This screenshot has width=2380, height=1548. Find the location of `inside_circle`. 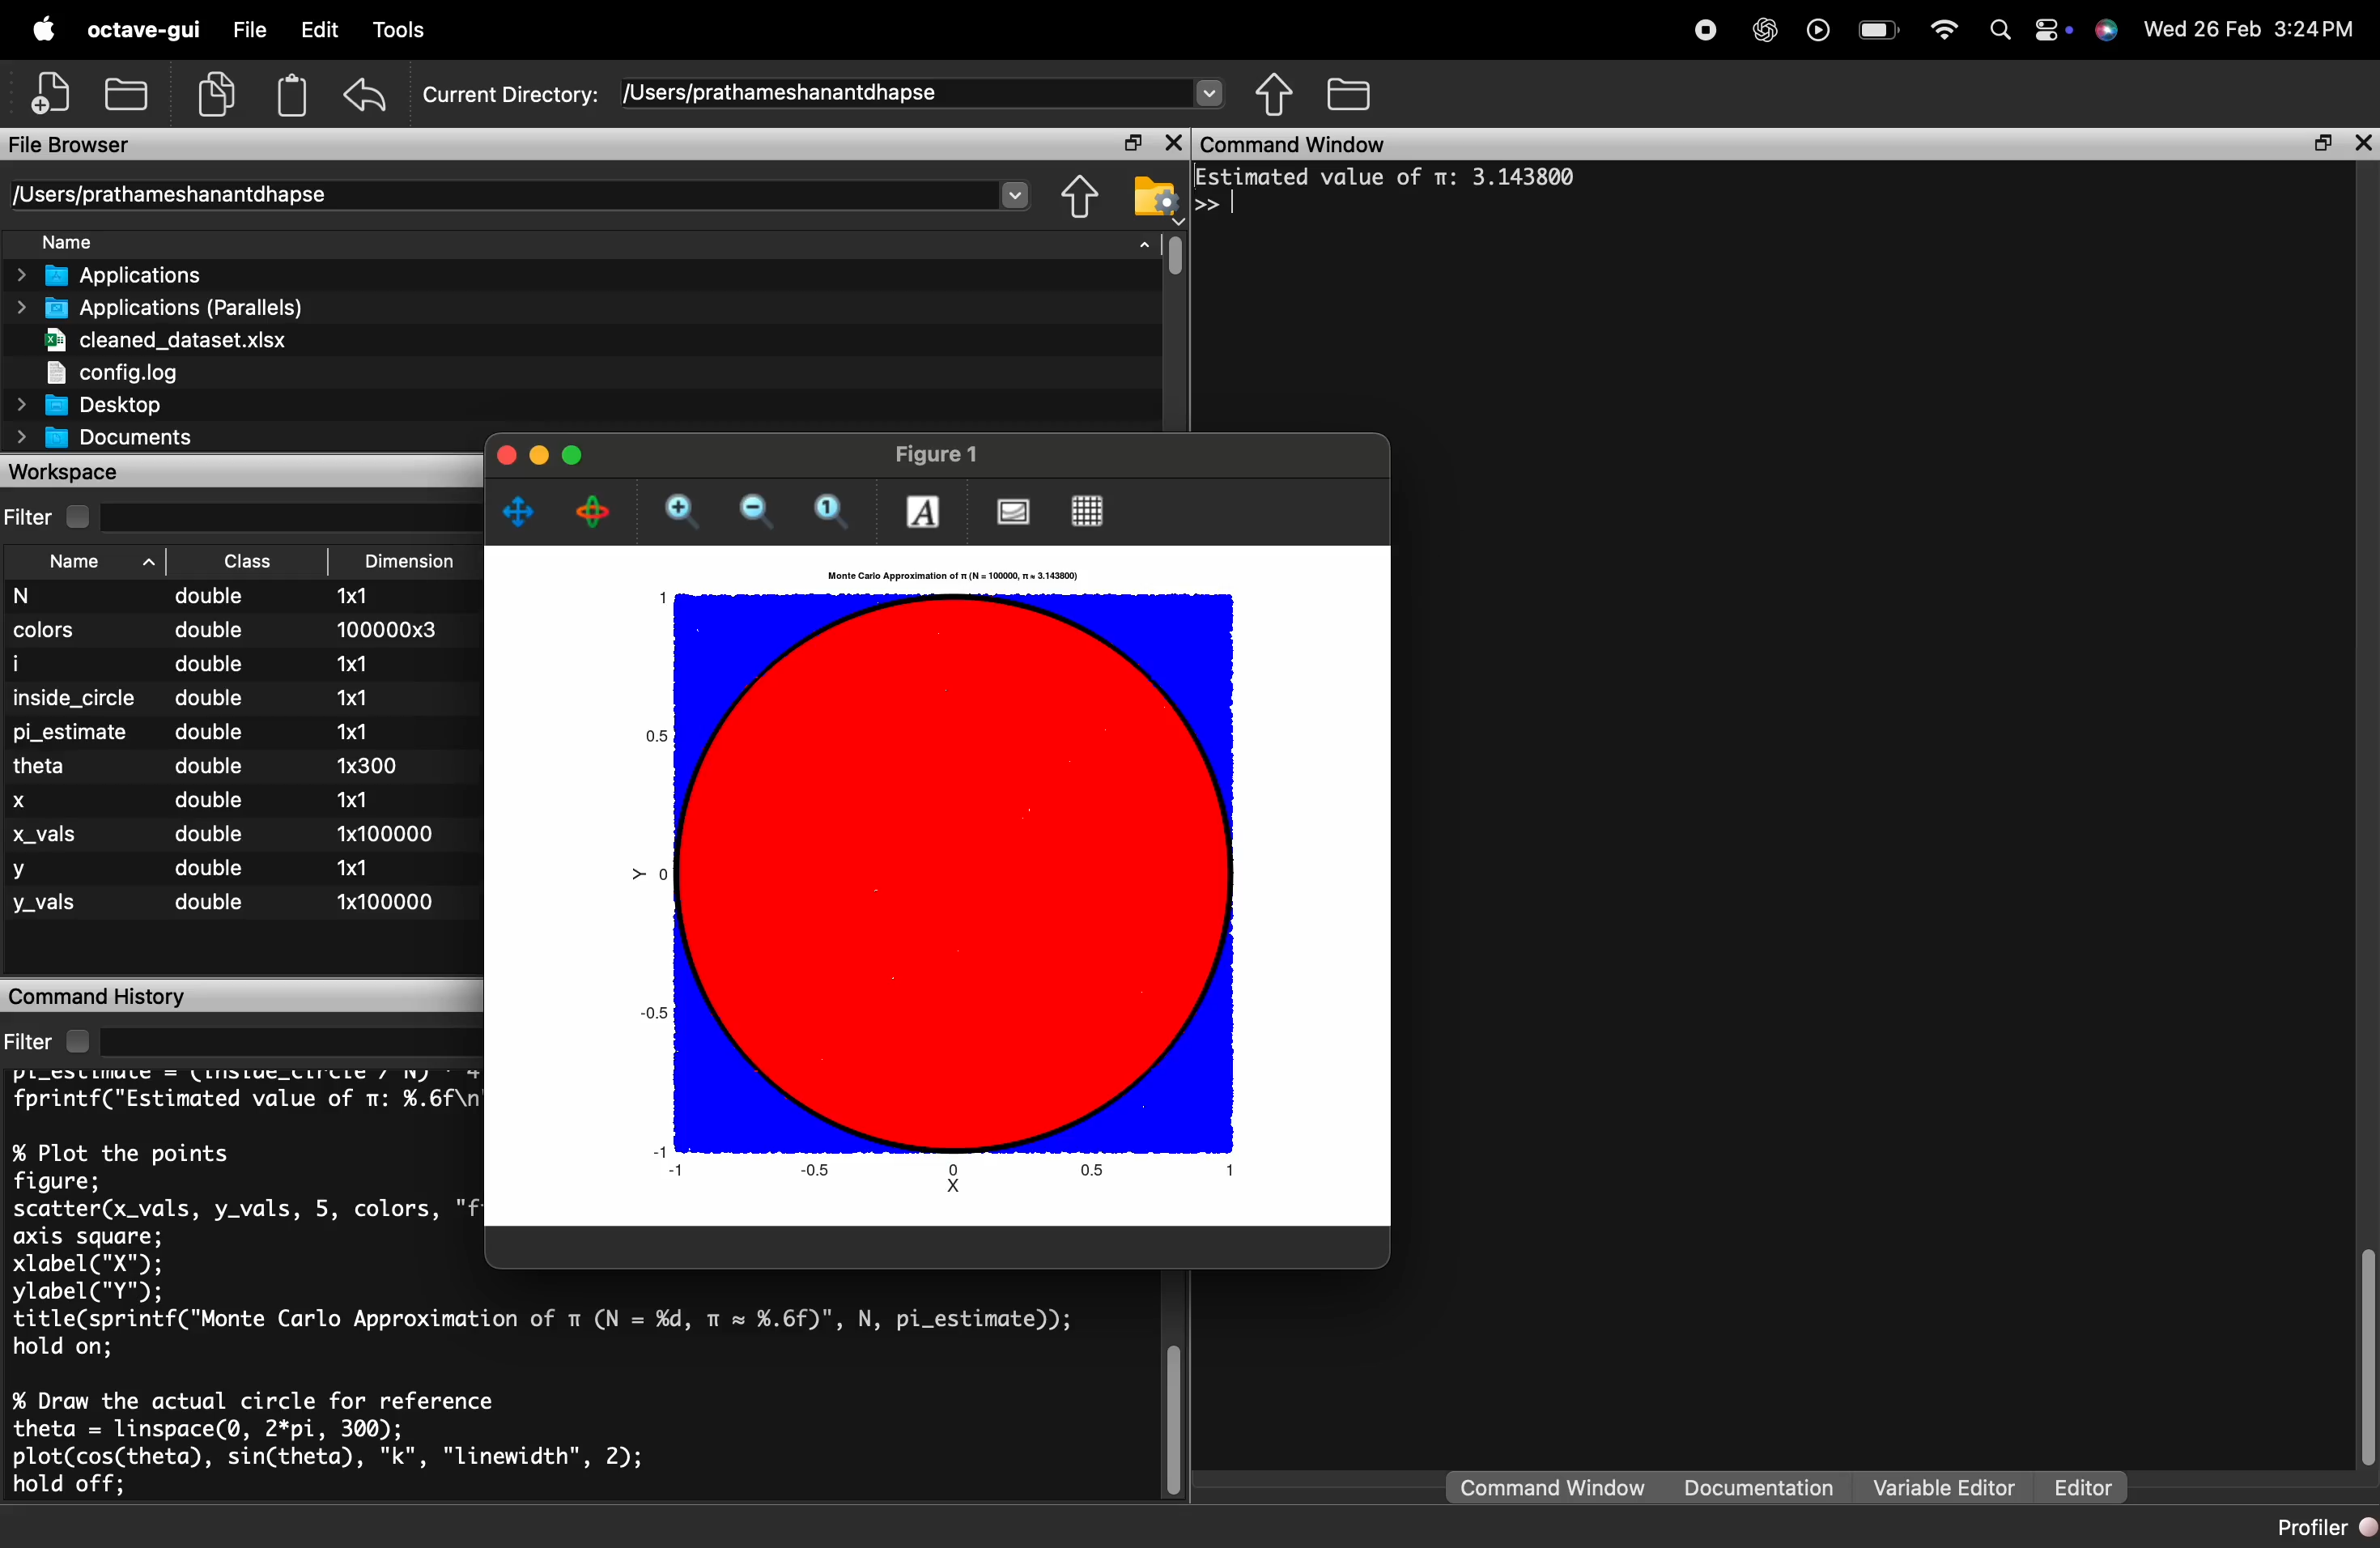

inside_circle is located at coordinates (74, 694).